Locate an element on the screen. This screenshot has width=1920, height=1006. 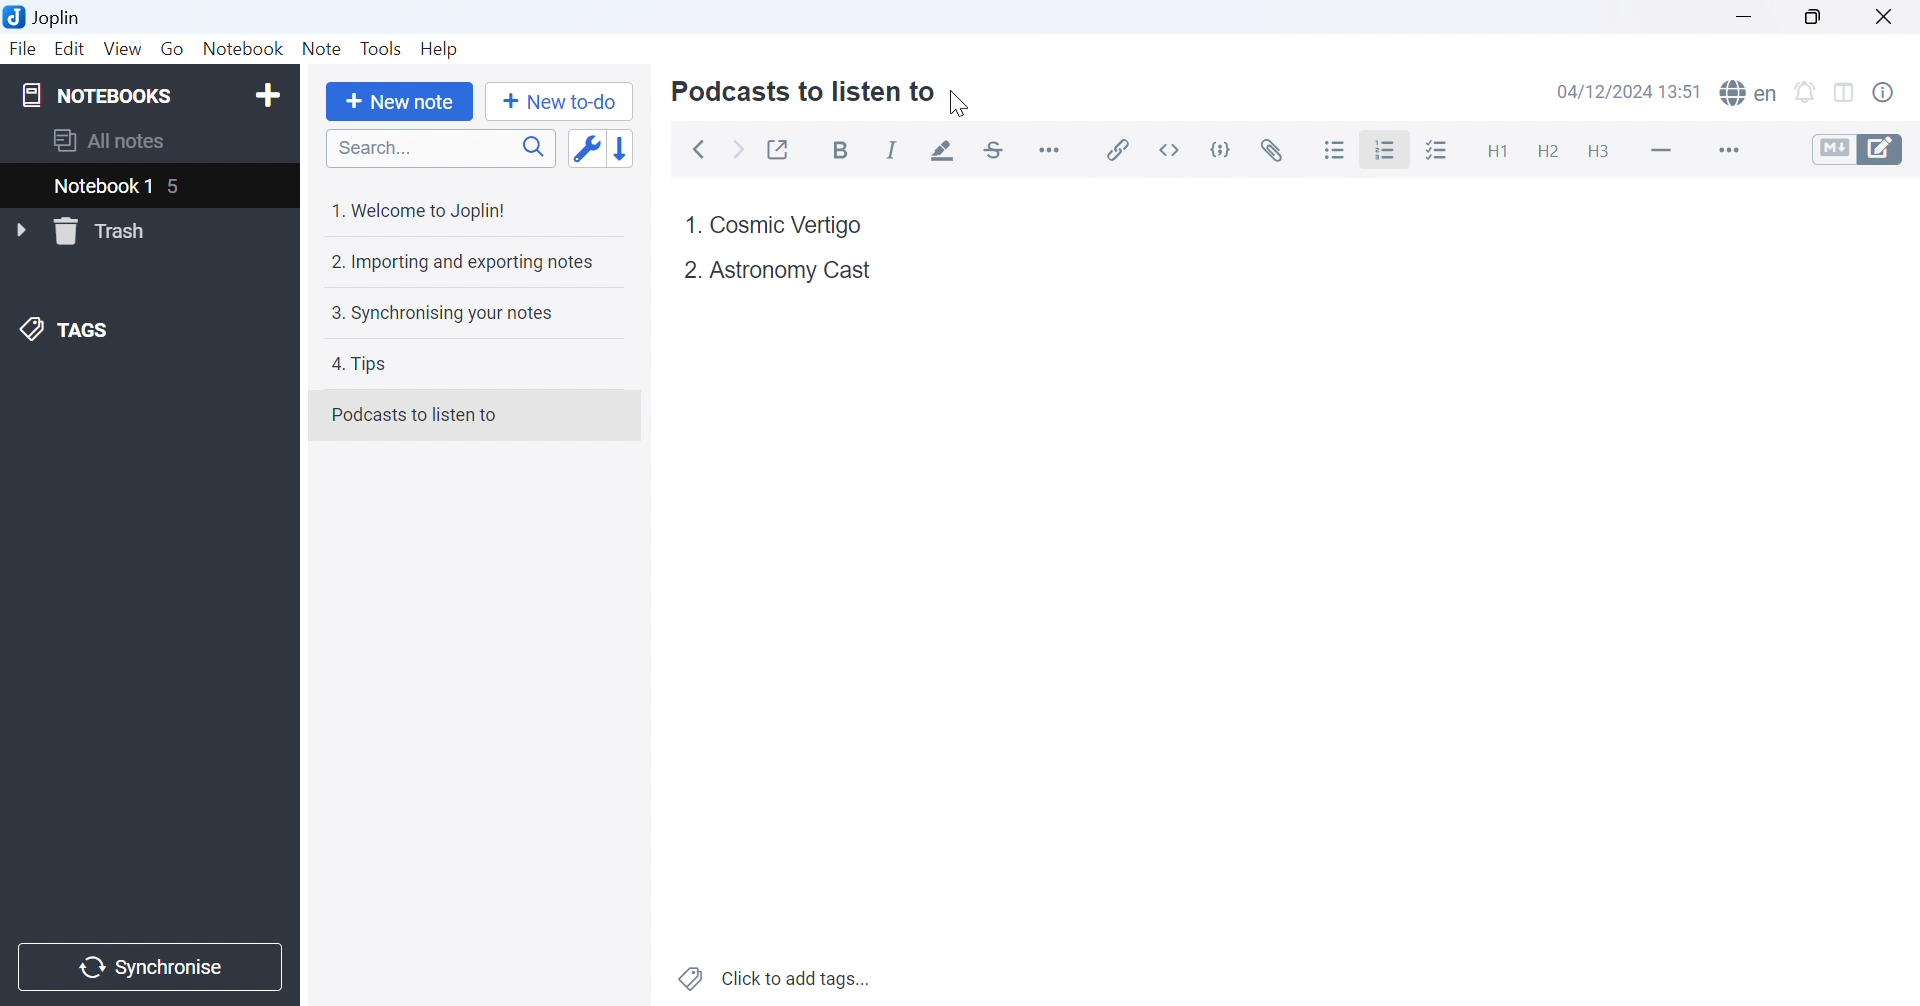
Horizontal lines is located at coordinates (1661, 149).